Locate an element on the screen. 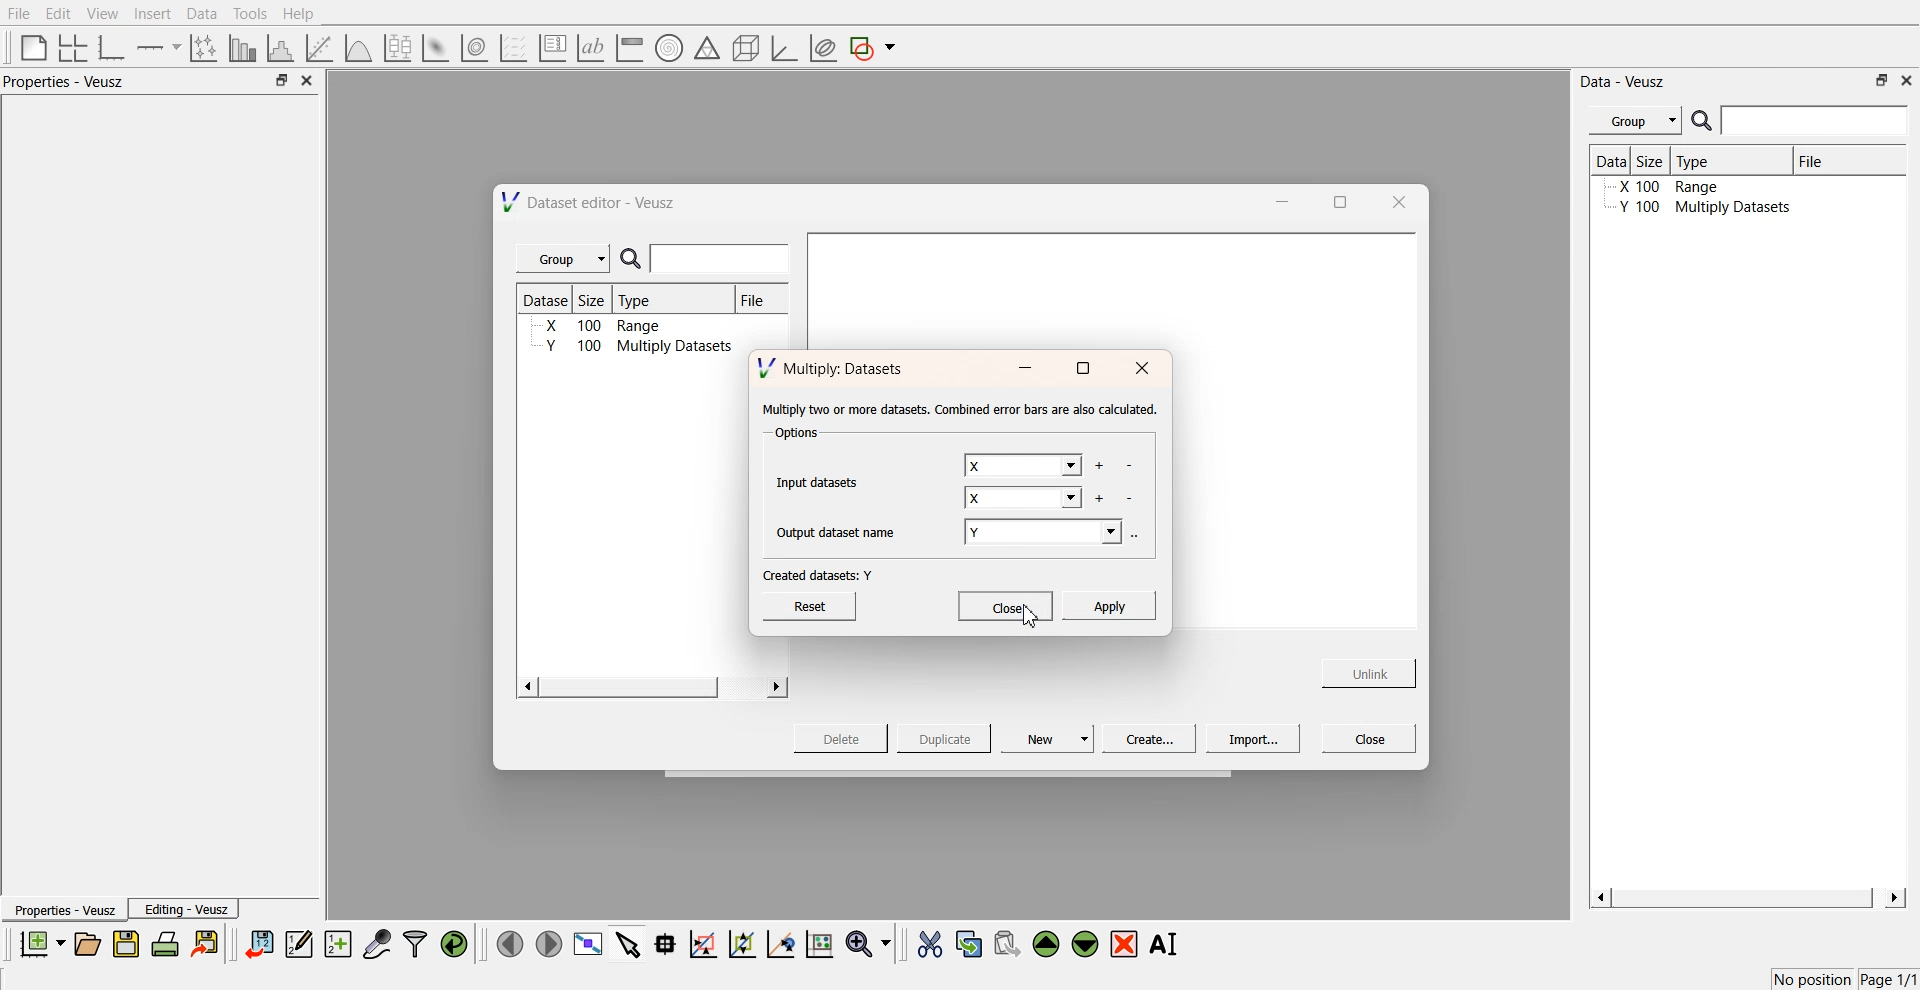 The width and height of the screenshot is (1920, 990). New is located at coordinates (1050, 738).